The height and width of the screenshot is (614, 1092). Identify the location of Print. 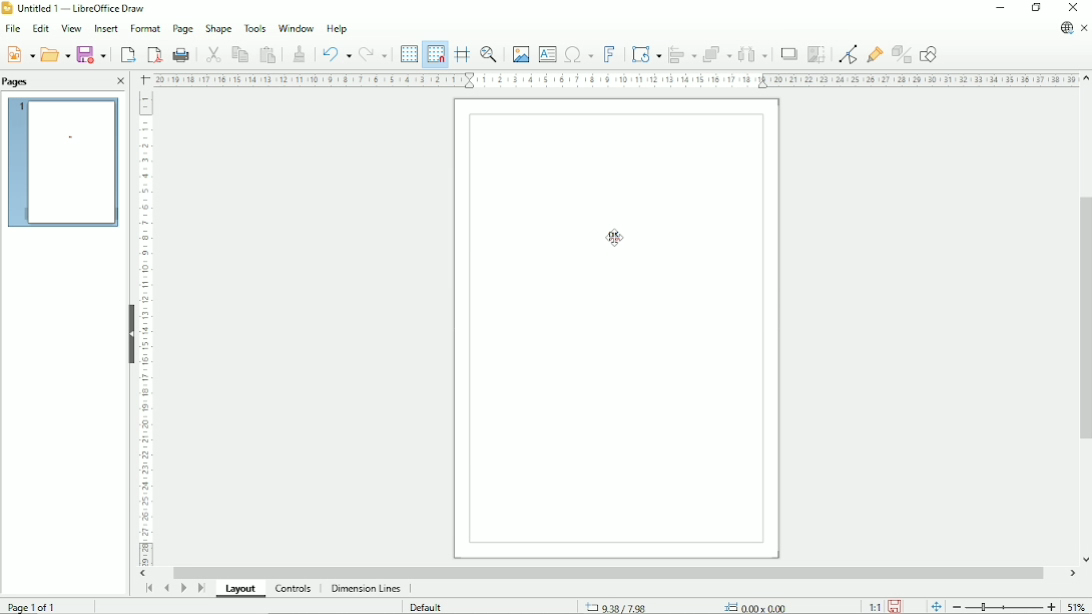
(182, 55).